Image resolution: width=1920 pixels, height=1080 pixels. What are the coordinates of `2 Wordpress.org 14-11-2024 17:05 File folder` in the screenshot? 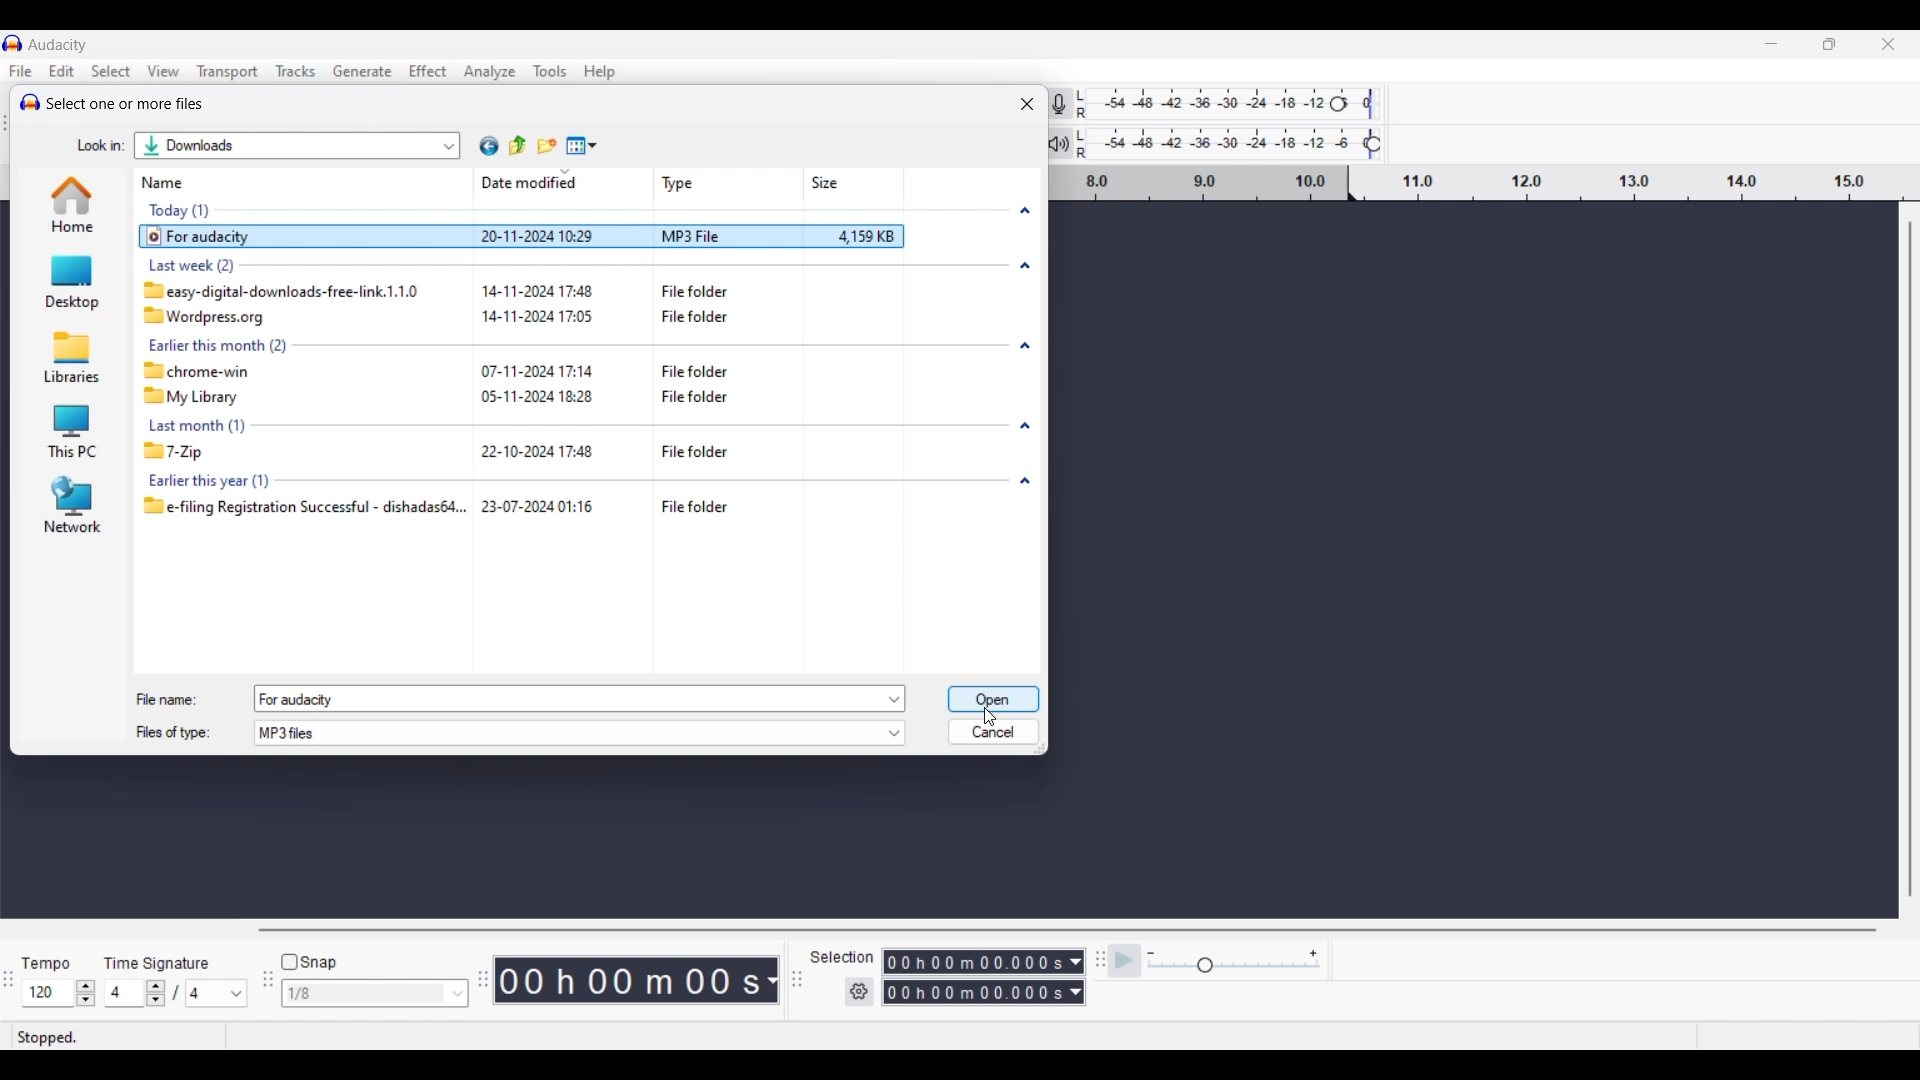 It's located at (452, 318).